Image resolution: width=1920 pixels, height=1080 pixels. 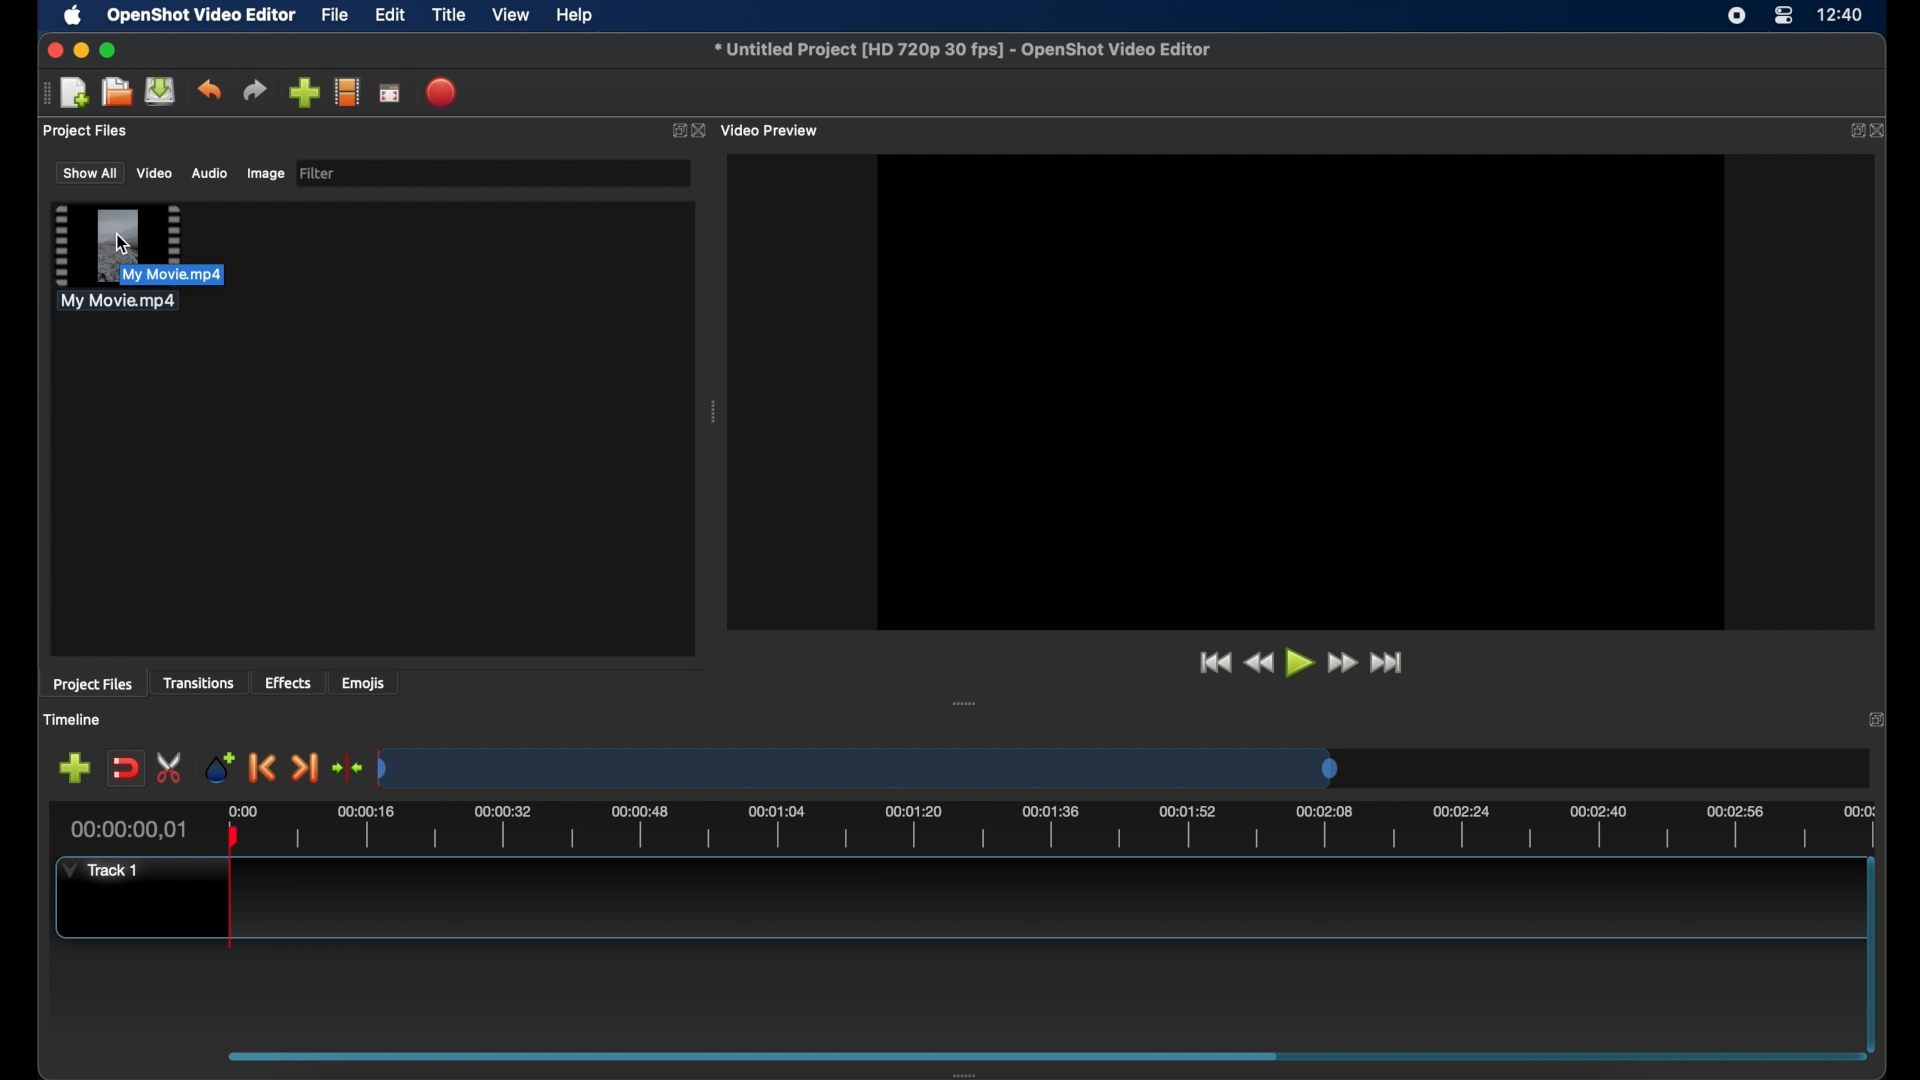 What do you see at coordinates (75, 93) in the screenshot?
I see `new project` at bounding box center [75, 93].